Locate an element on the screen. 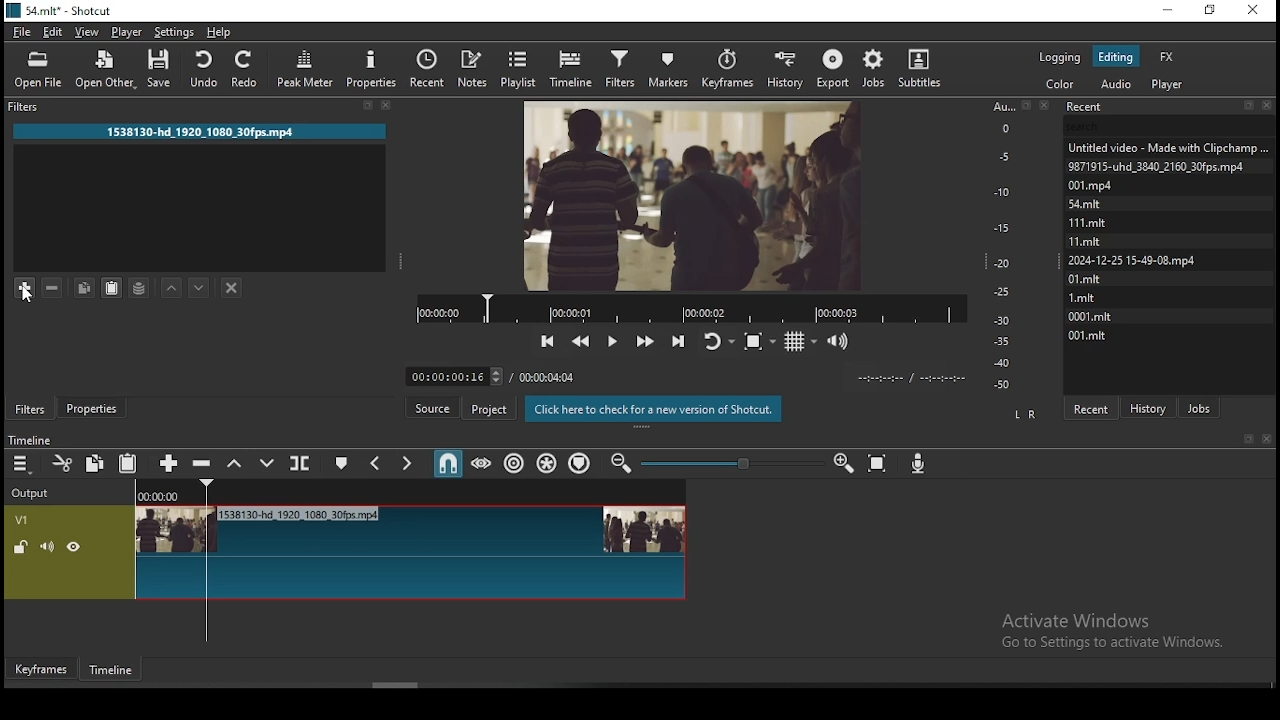 Image resolution: width=1280 pixels, height=720 pixels. record audio is located at coordinates (919, 462).